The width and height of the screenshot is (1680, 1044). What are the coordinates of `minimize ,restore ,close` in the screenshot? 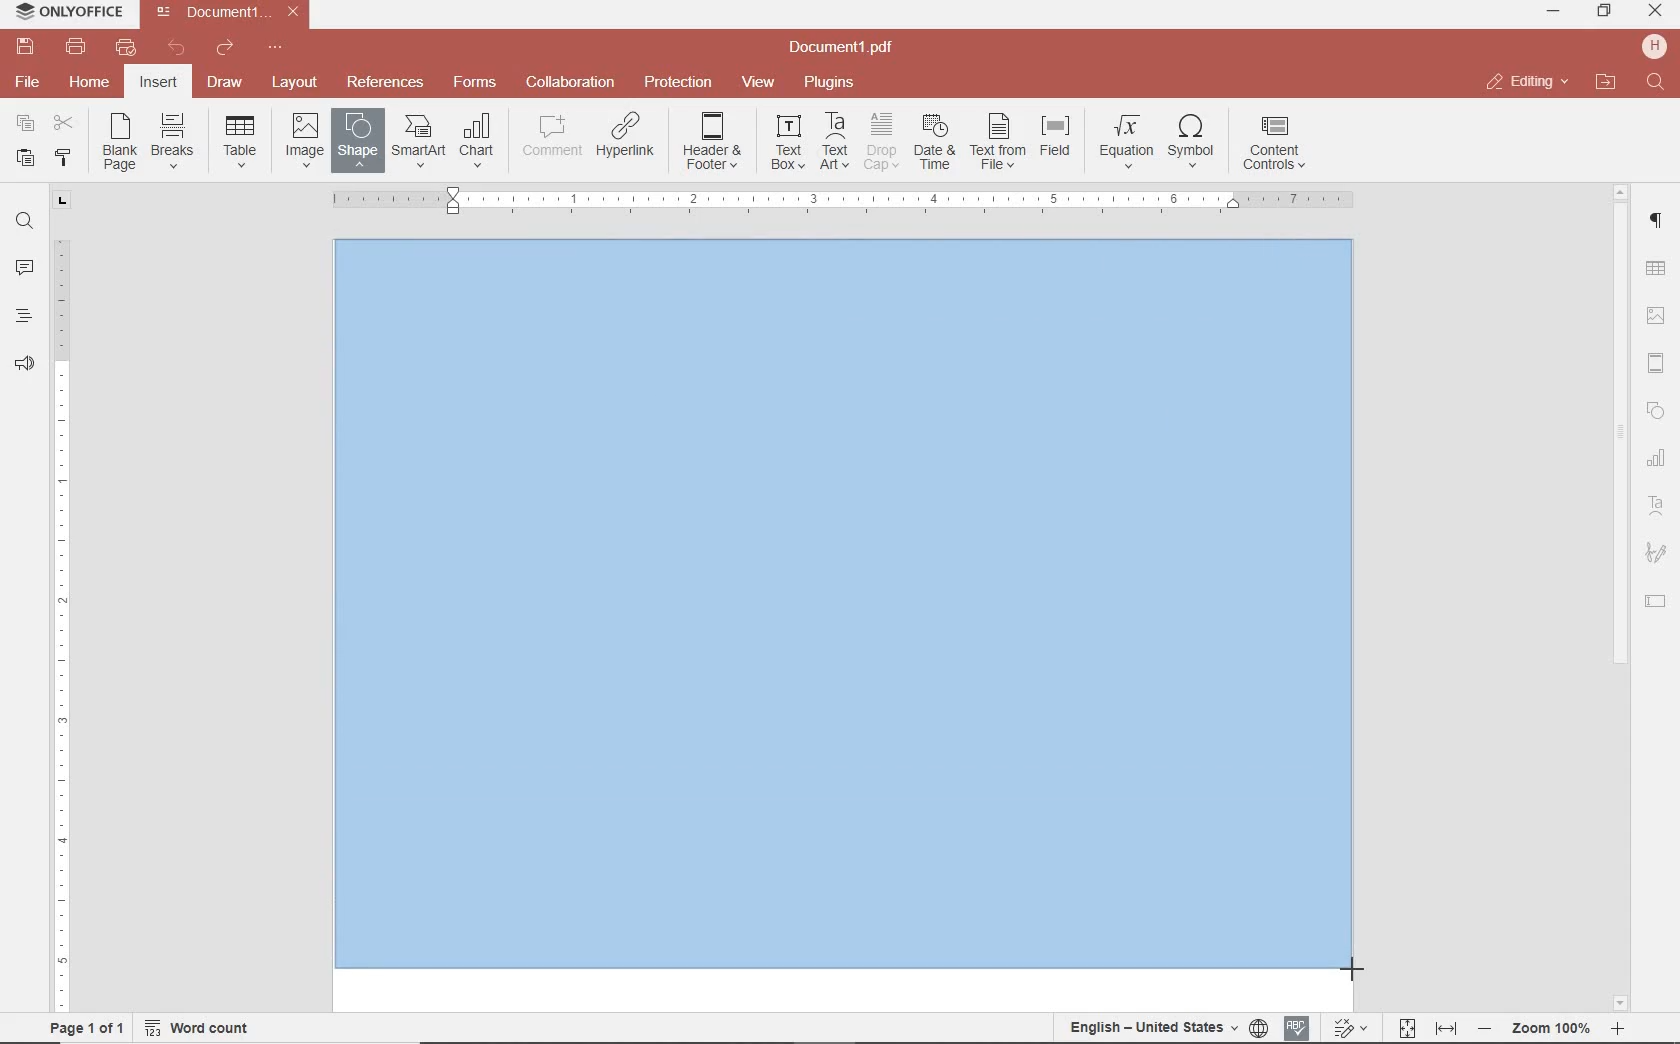 It's located at (1659, 12).